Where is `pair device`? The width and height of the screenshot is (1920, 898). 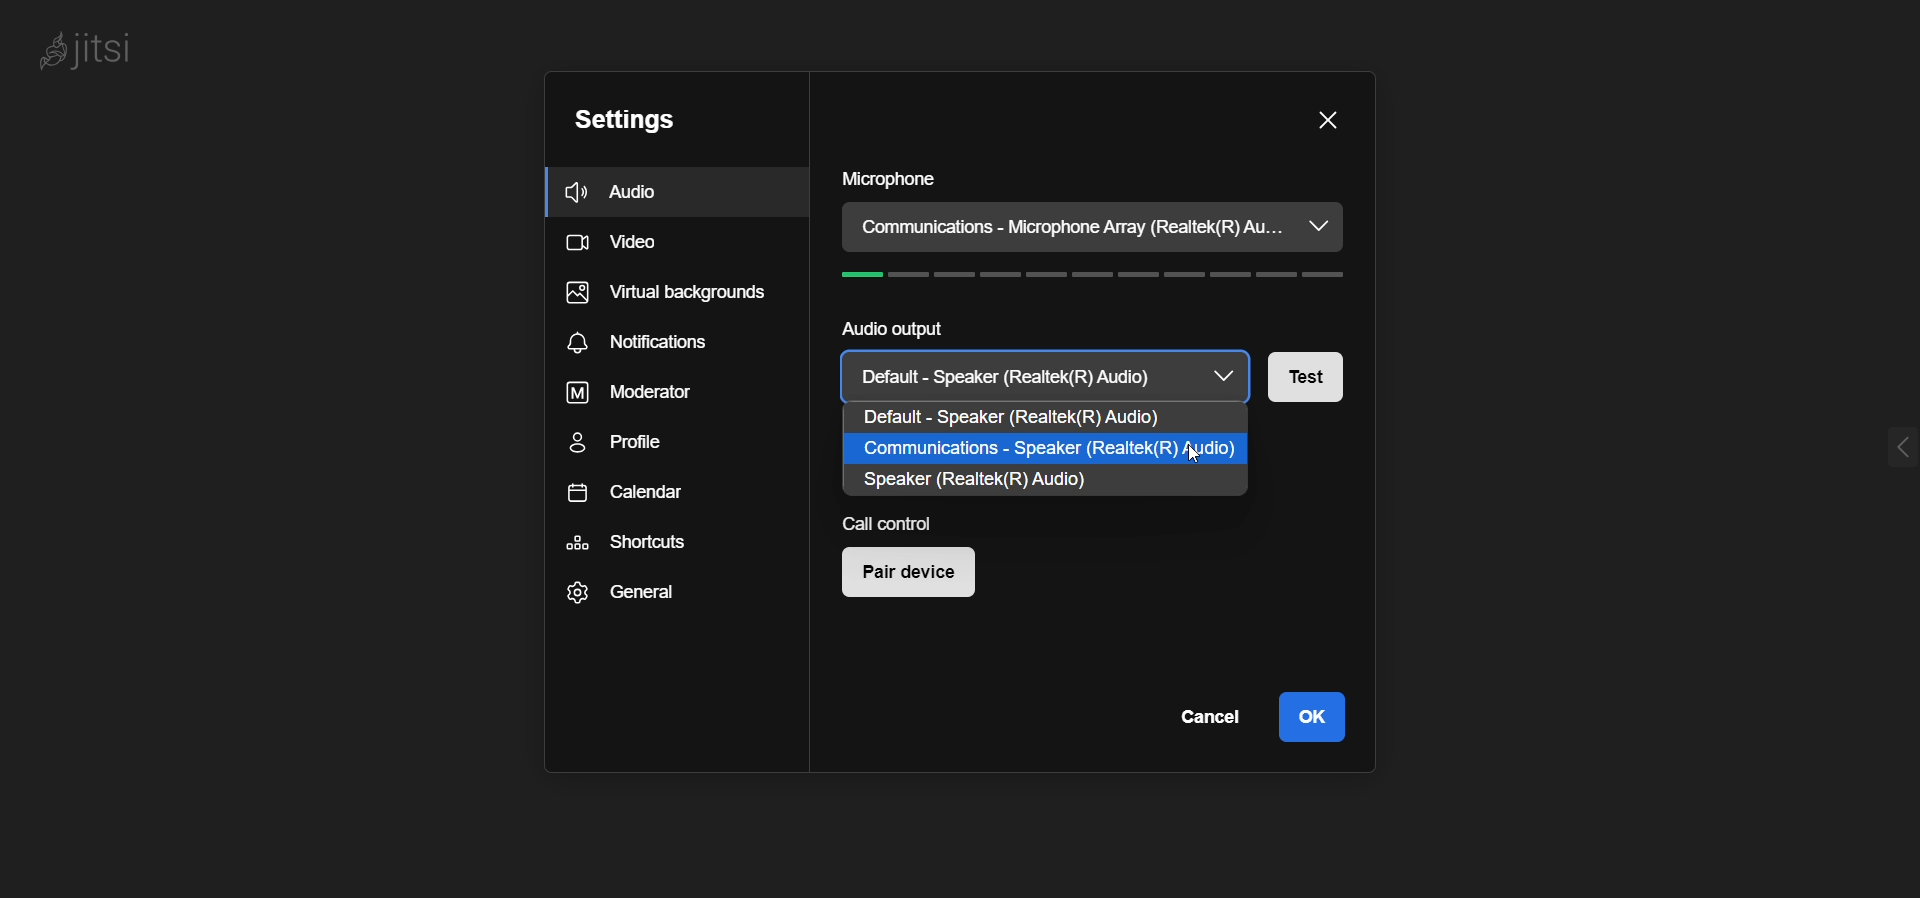 pair device is located at coordinates (917, 576).